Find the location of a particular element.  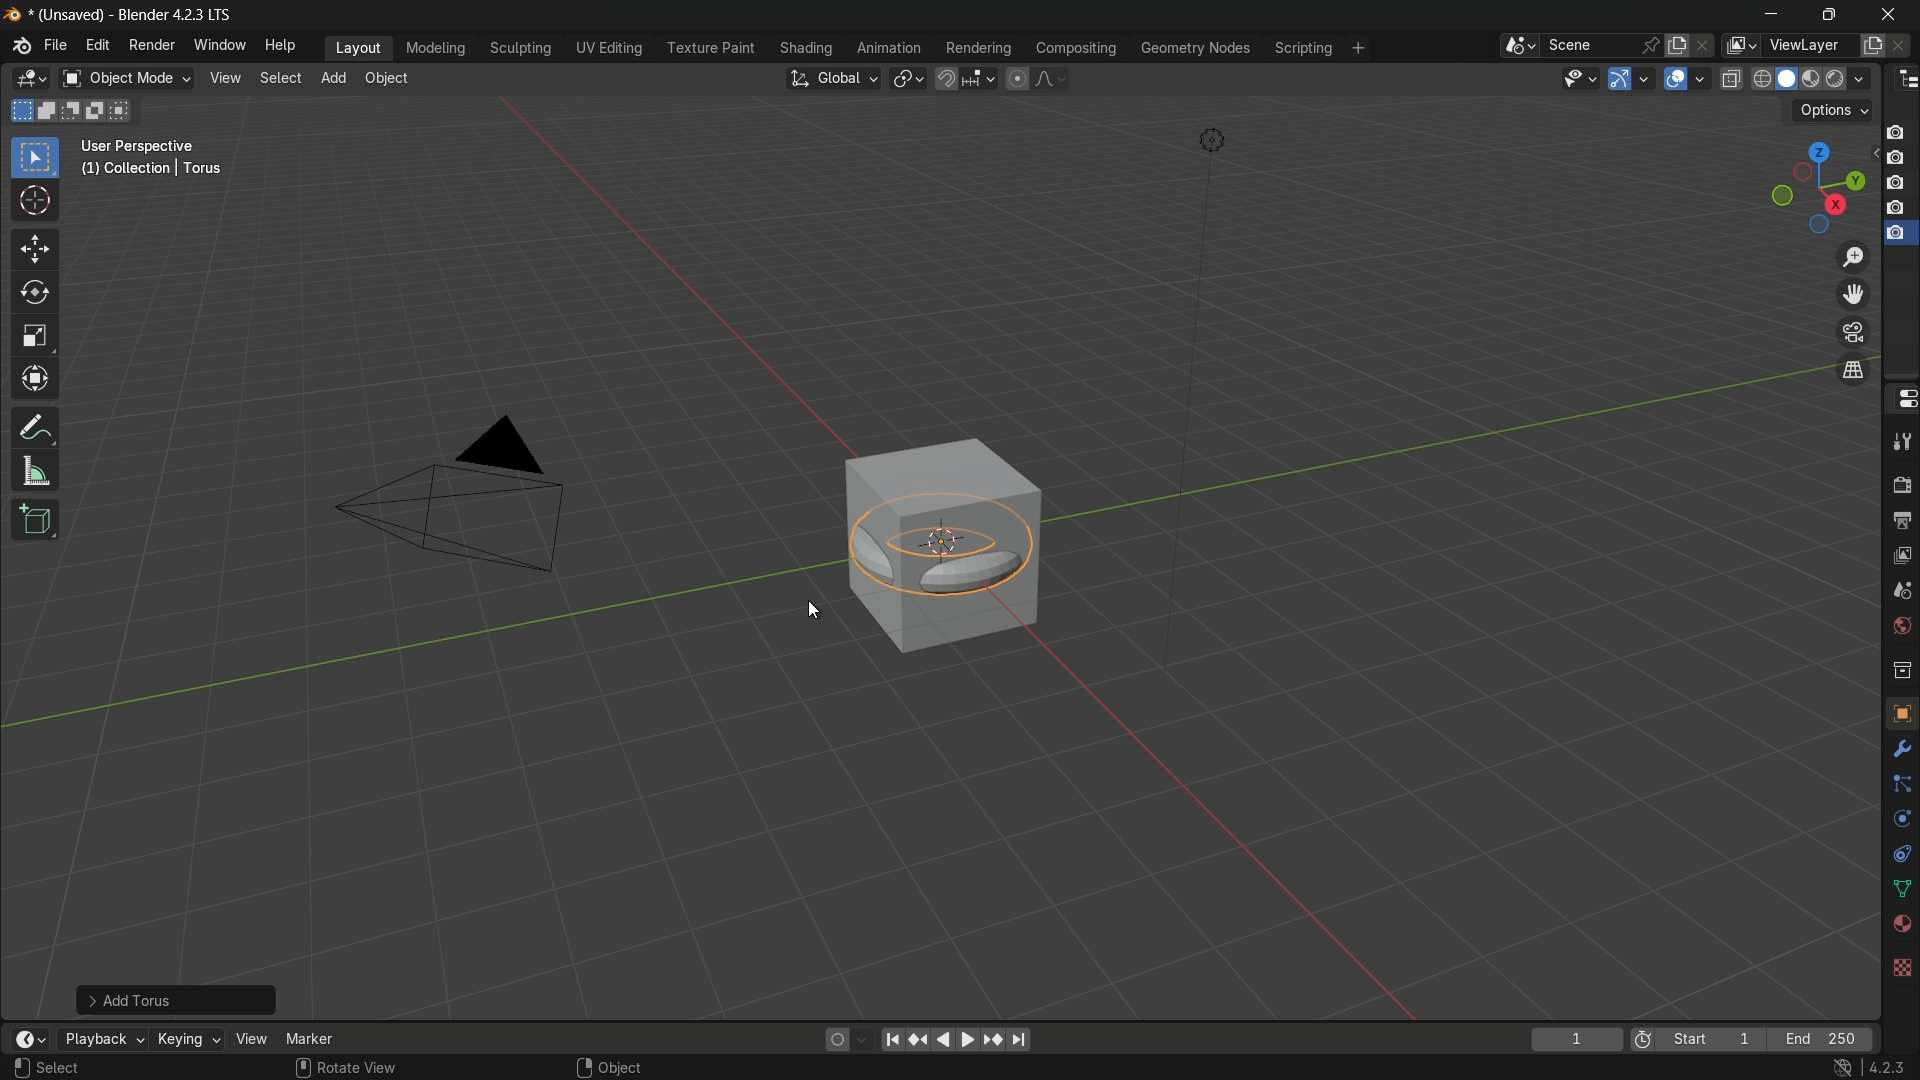

Object is located at coordinates (621, 1067).